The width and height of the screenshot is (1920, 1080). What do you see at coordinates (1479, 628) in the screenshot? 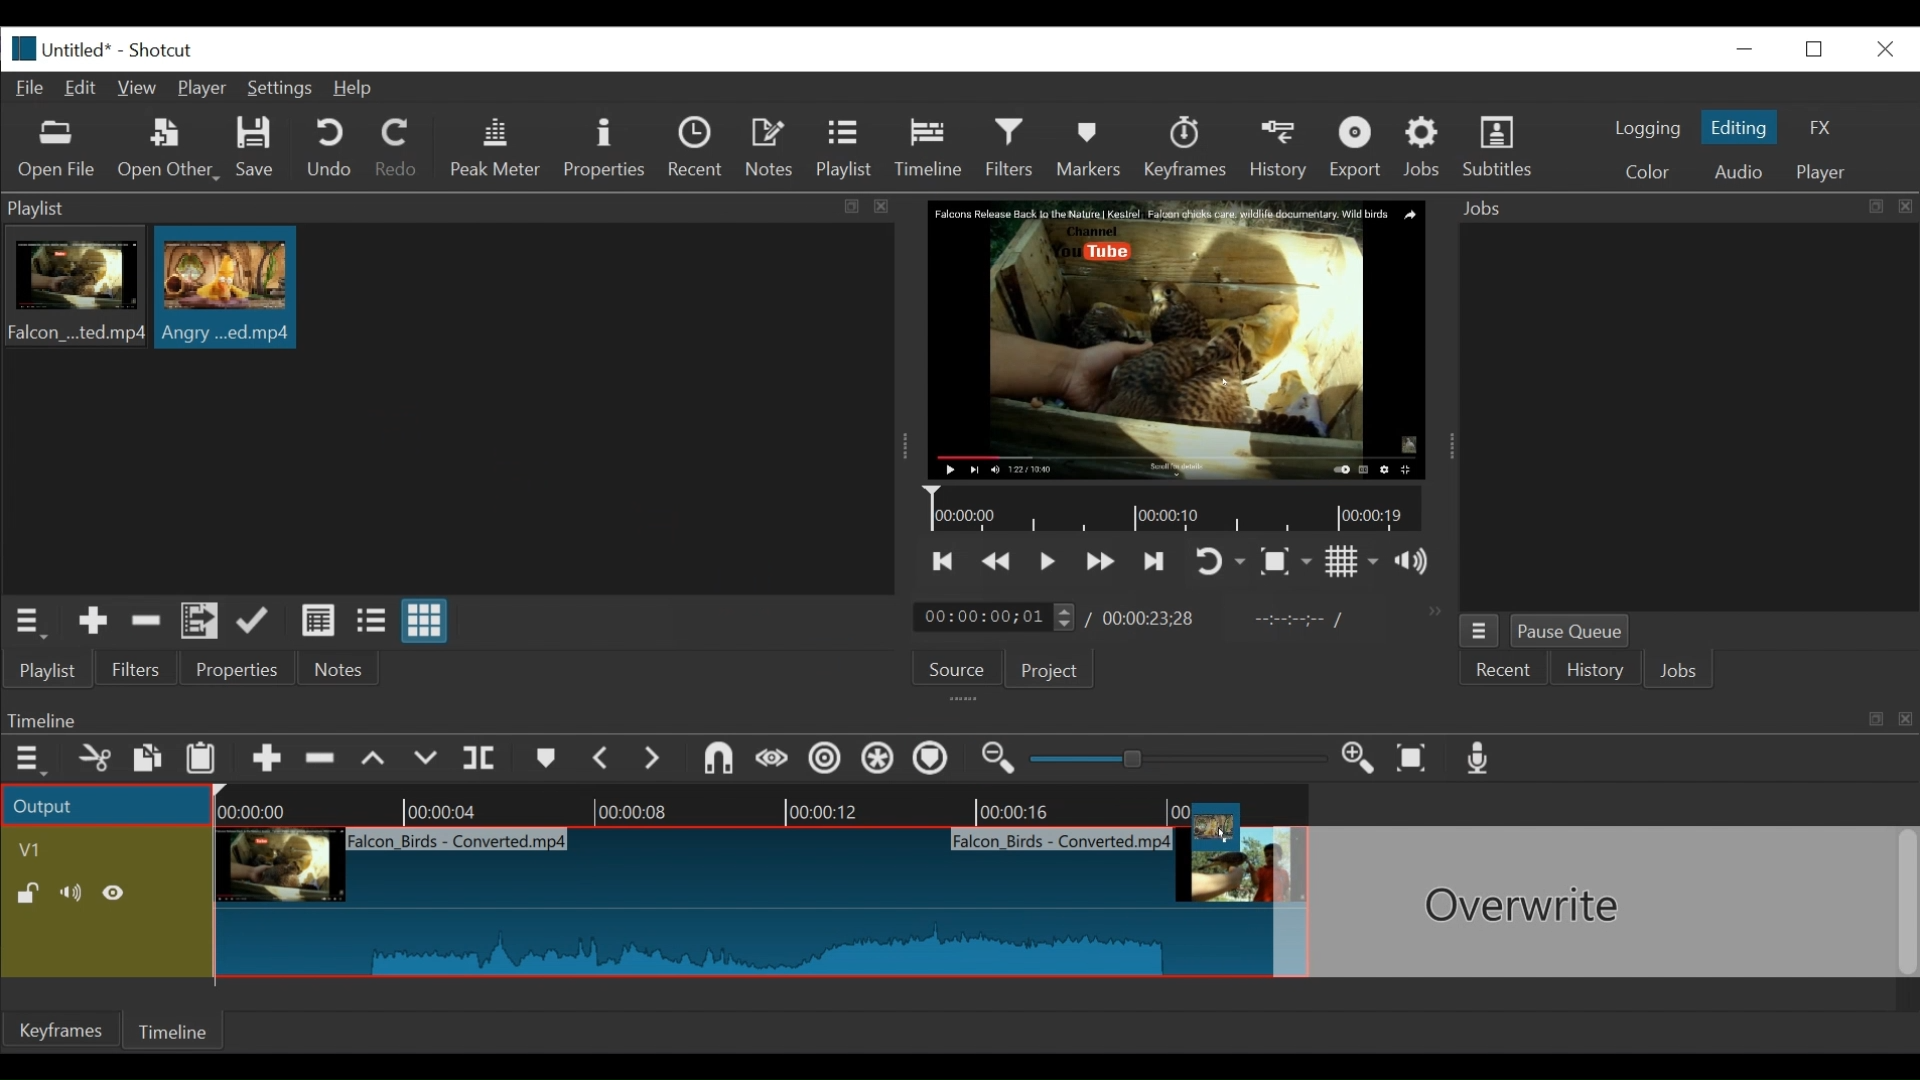
I see `jobs menu` at bounding box center [1479, 628].